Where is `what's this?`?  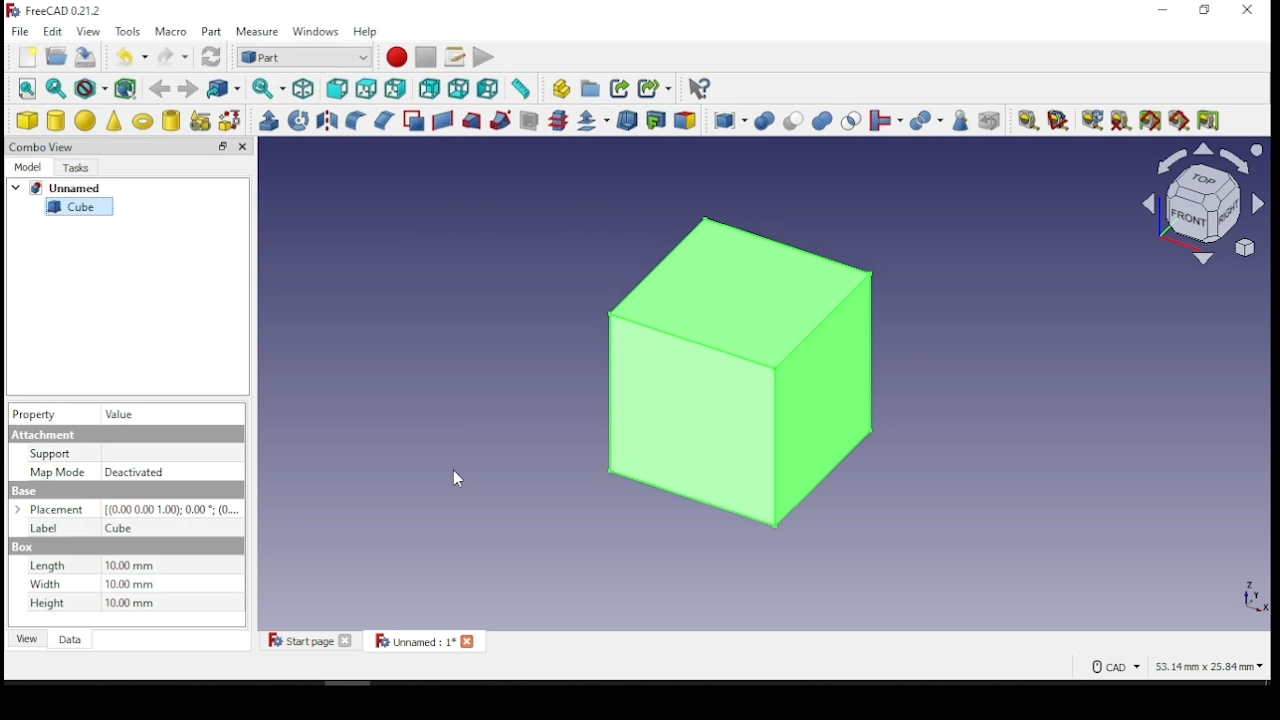 what's this? is located at coordinates (699, 90).